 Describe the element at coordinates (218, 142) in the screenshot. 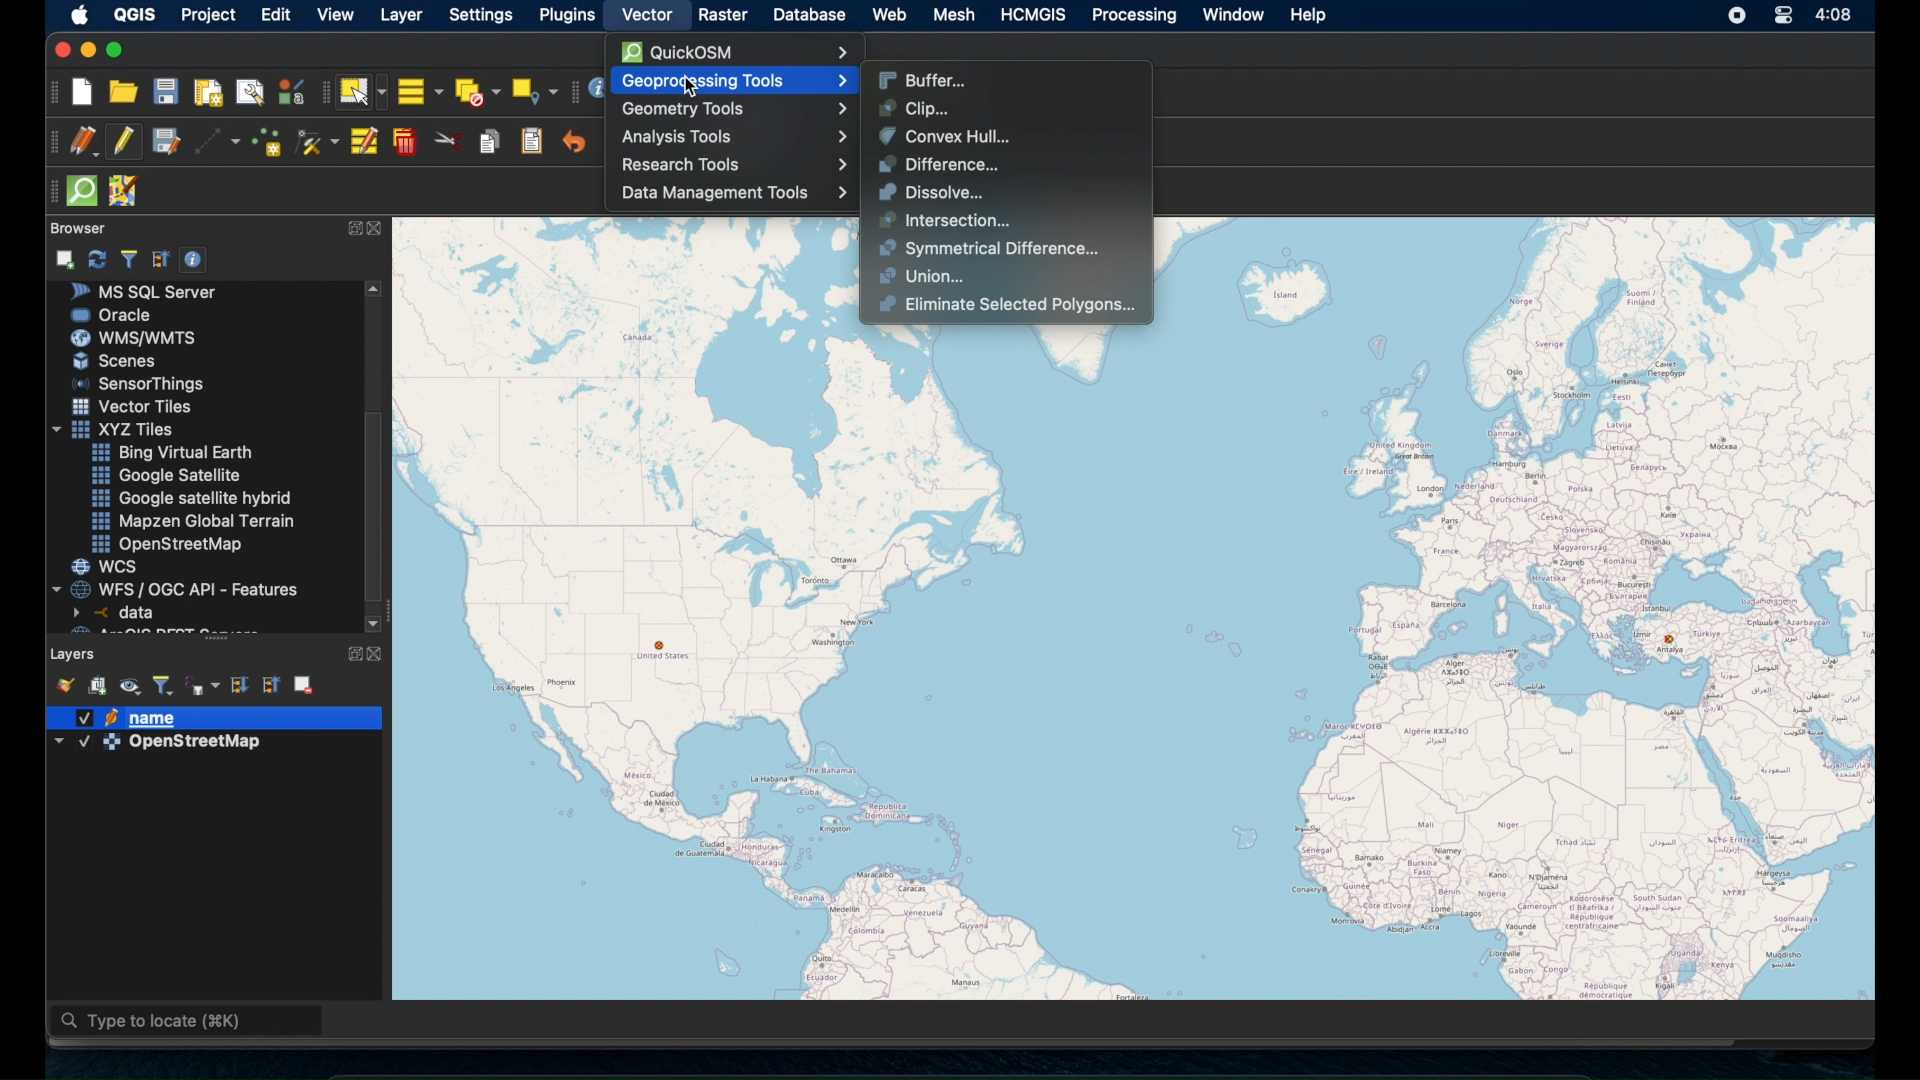

I see `digitize with segment` at that location.